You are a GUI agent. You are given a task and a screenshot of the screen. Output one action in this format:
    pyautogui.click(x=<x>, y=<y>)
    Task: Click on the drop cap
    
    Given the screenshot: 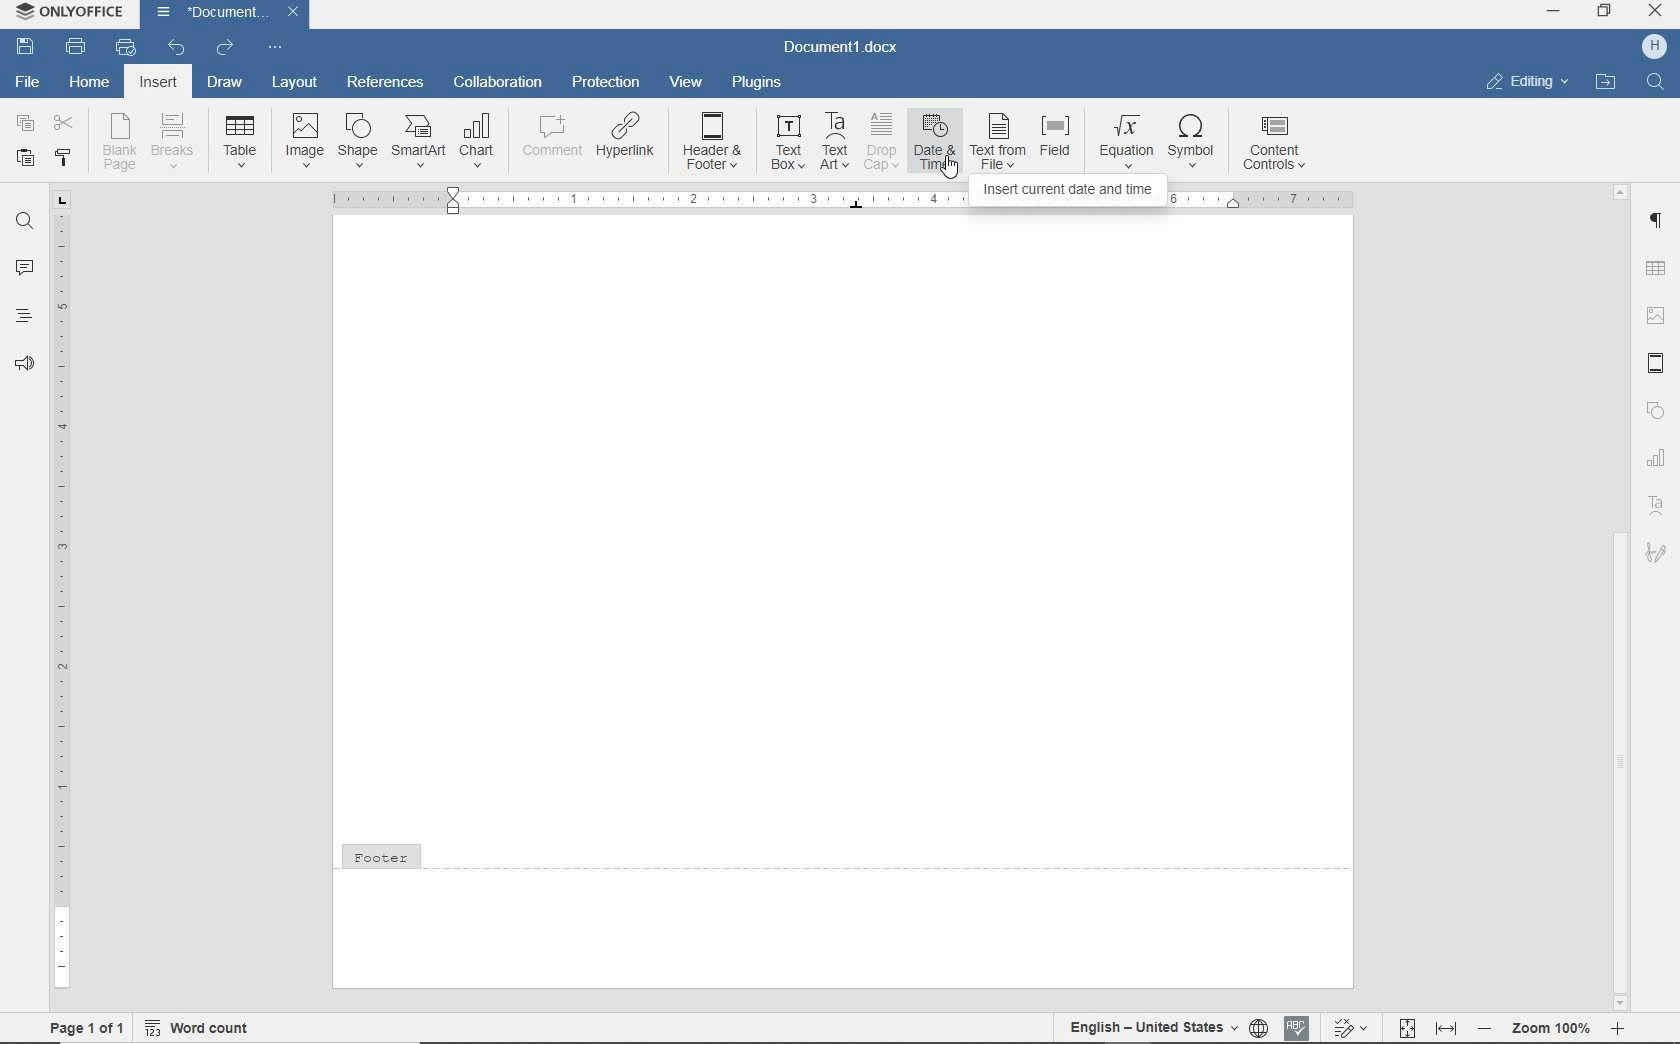 What is the action you would take?
    pyautogui.click(x=882, y=141)
    